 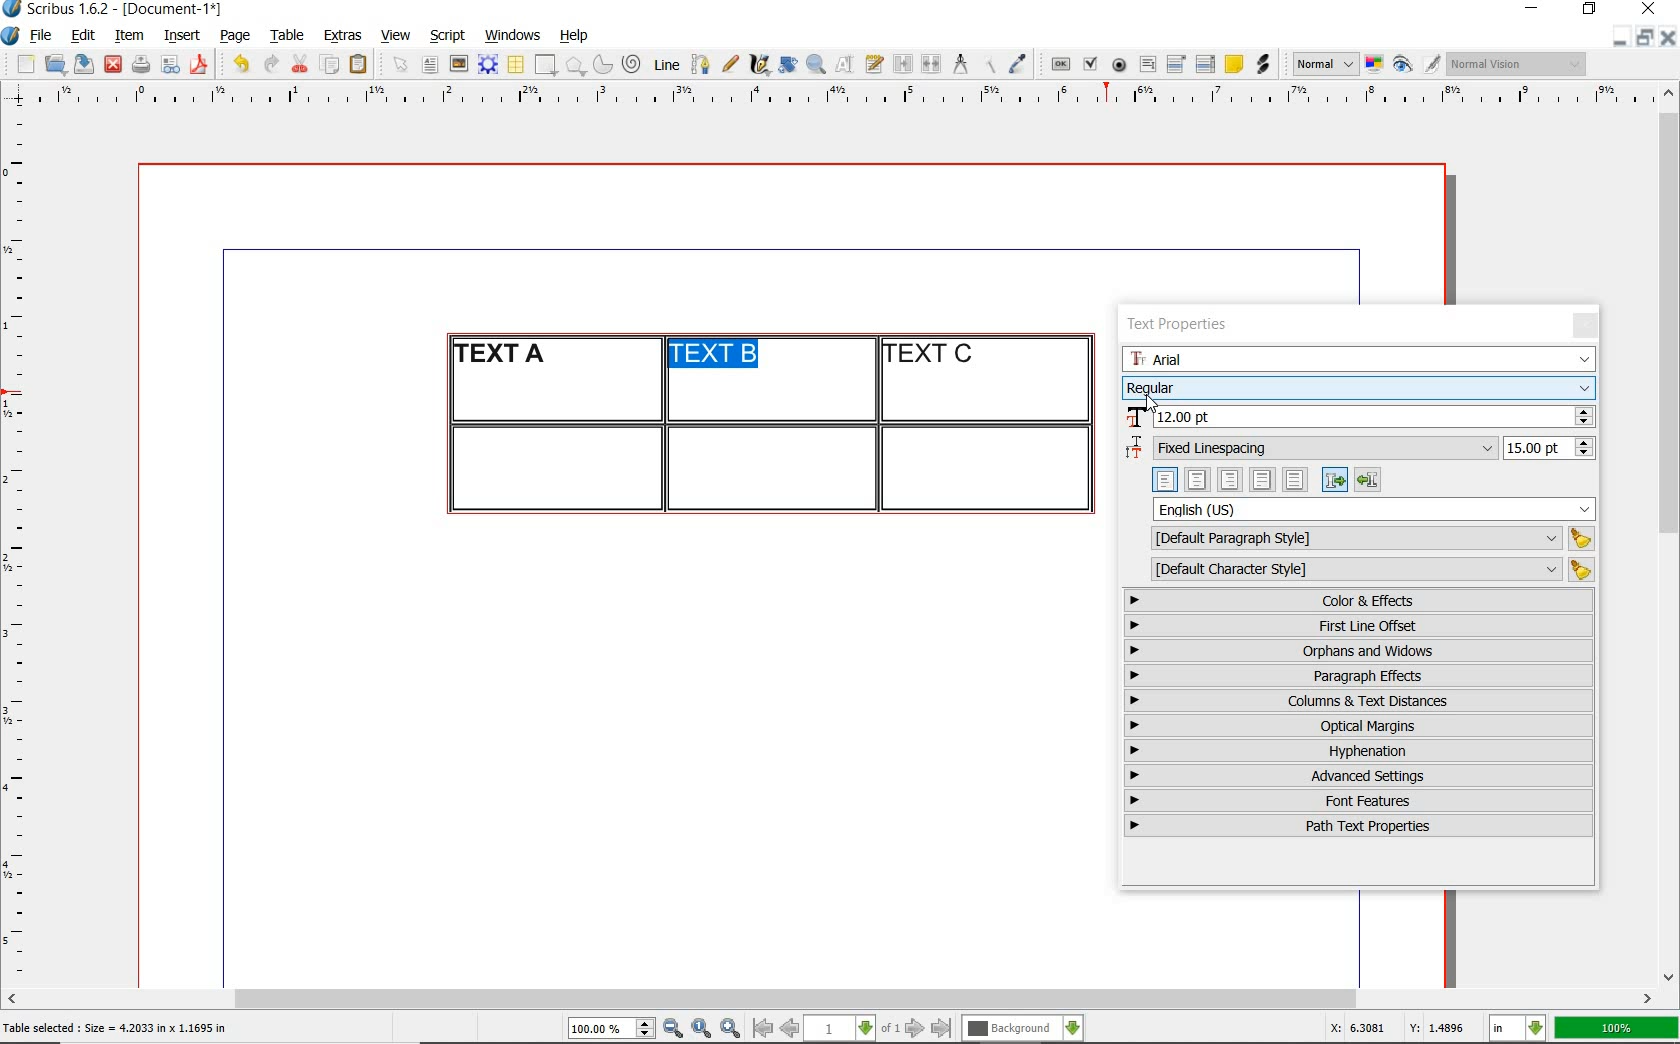 I want to click on spiral, so click(x=633, y=64).